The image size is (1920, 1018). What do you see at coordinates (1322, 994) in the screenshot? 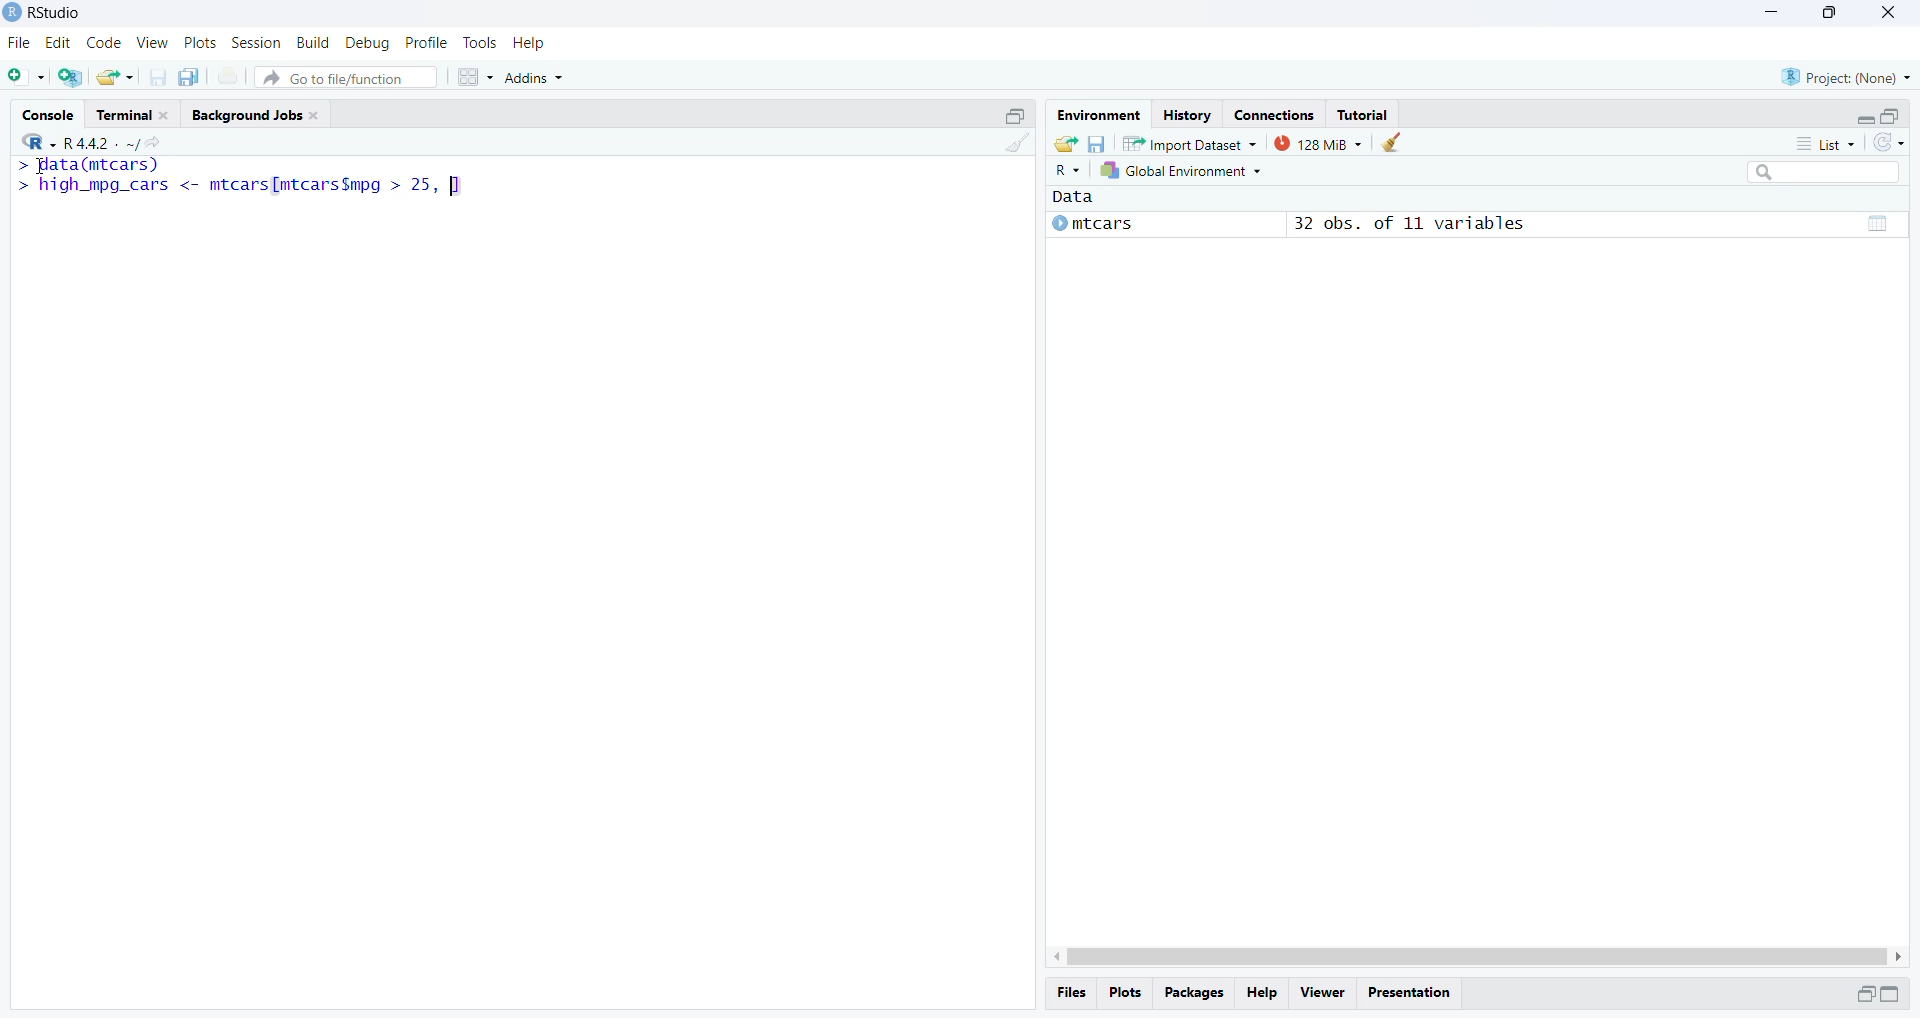
I see `Viewer` at bounding box center [1322, 994].